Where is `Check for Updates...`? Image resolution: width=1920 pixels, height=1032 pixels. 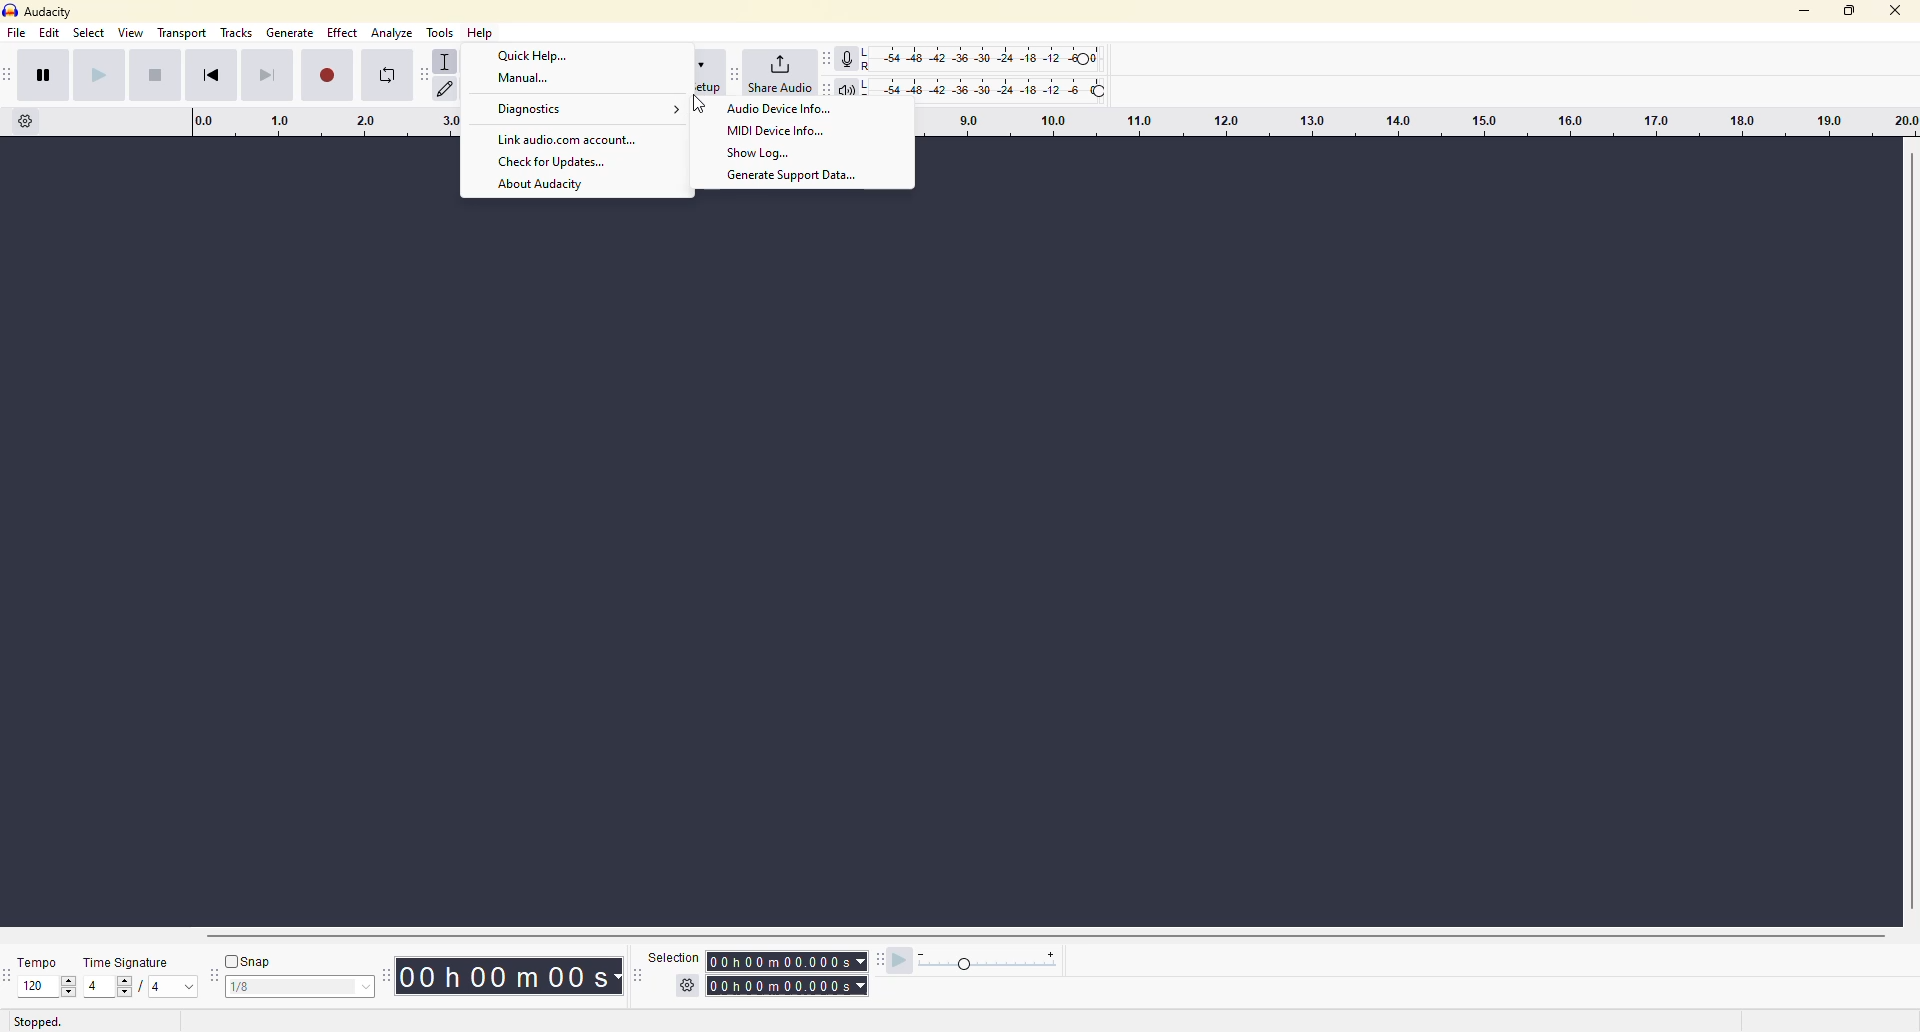
Check for Updates... is located at coordinates (552, 163).